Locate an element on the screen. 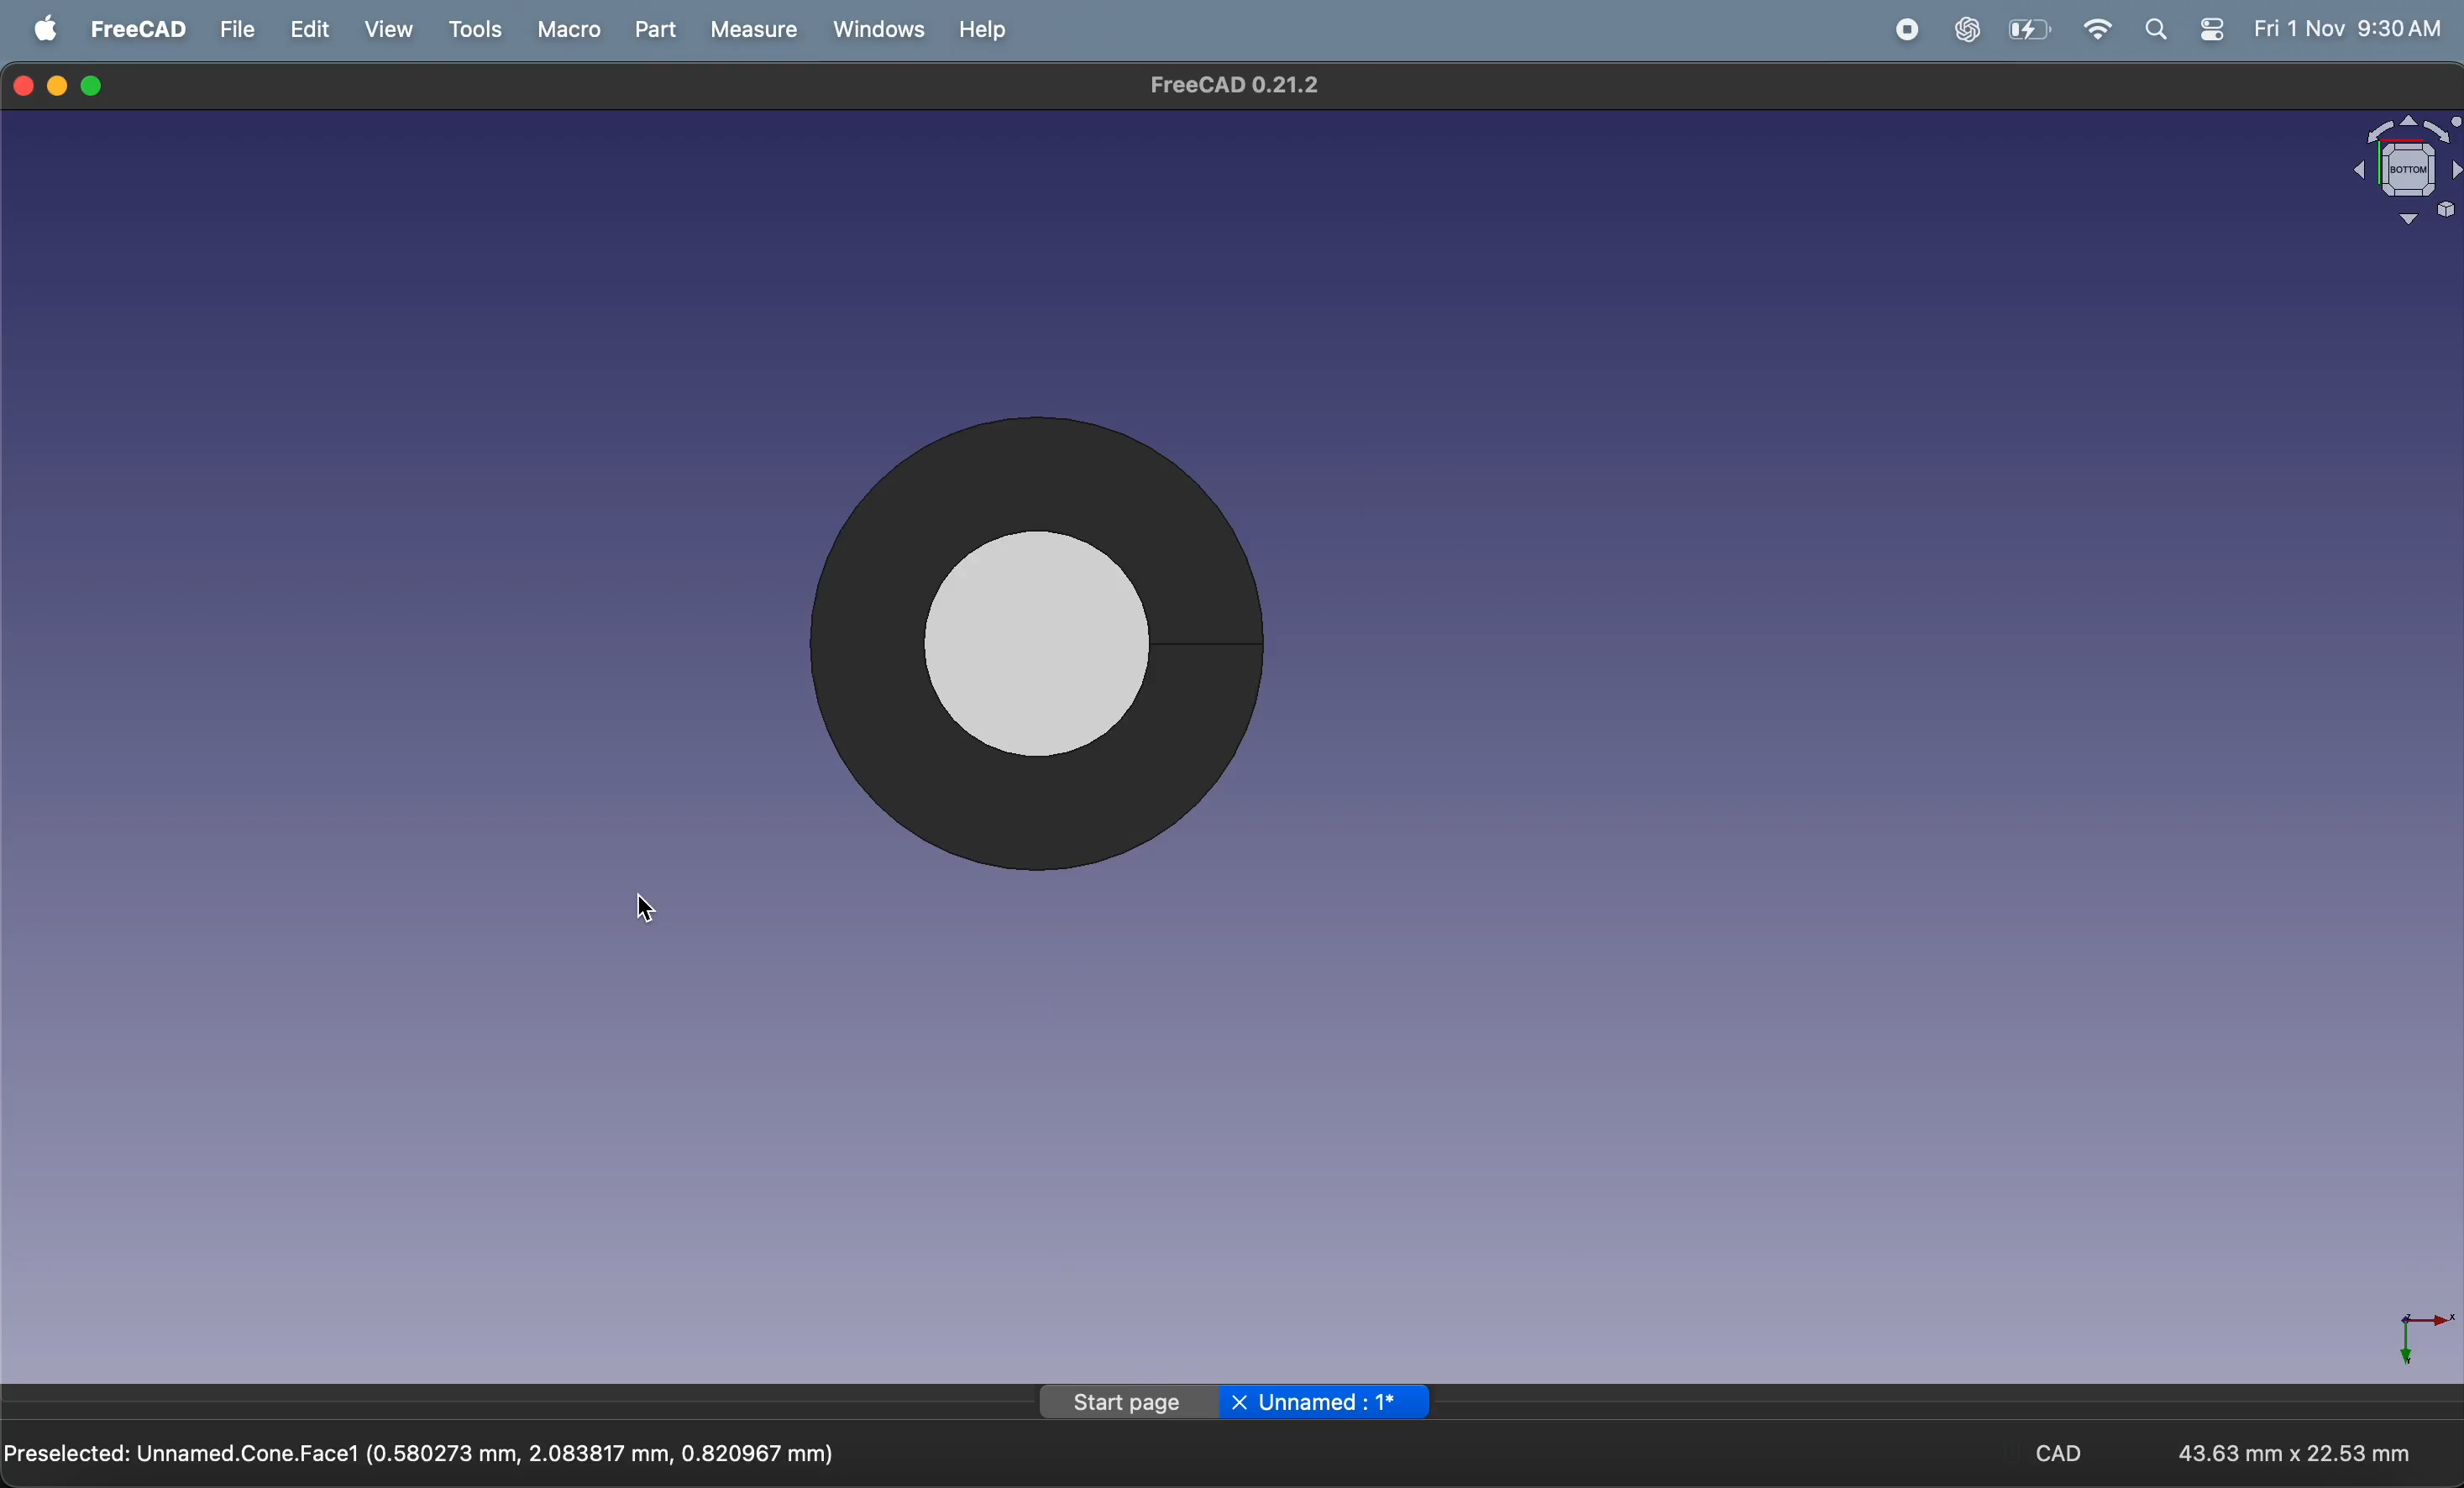 The width and height of the screenshot is (2464, 1488). view is located at coordinates (395, 29).